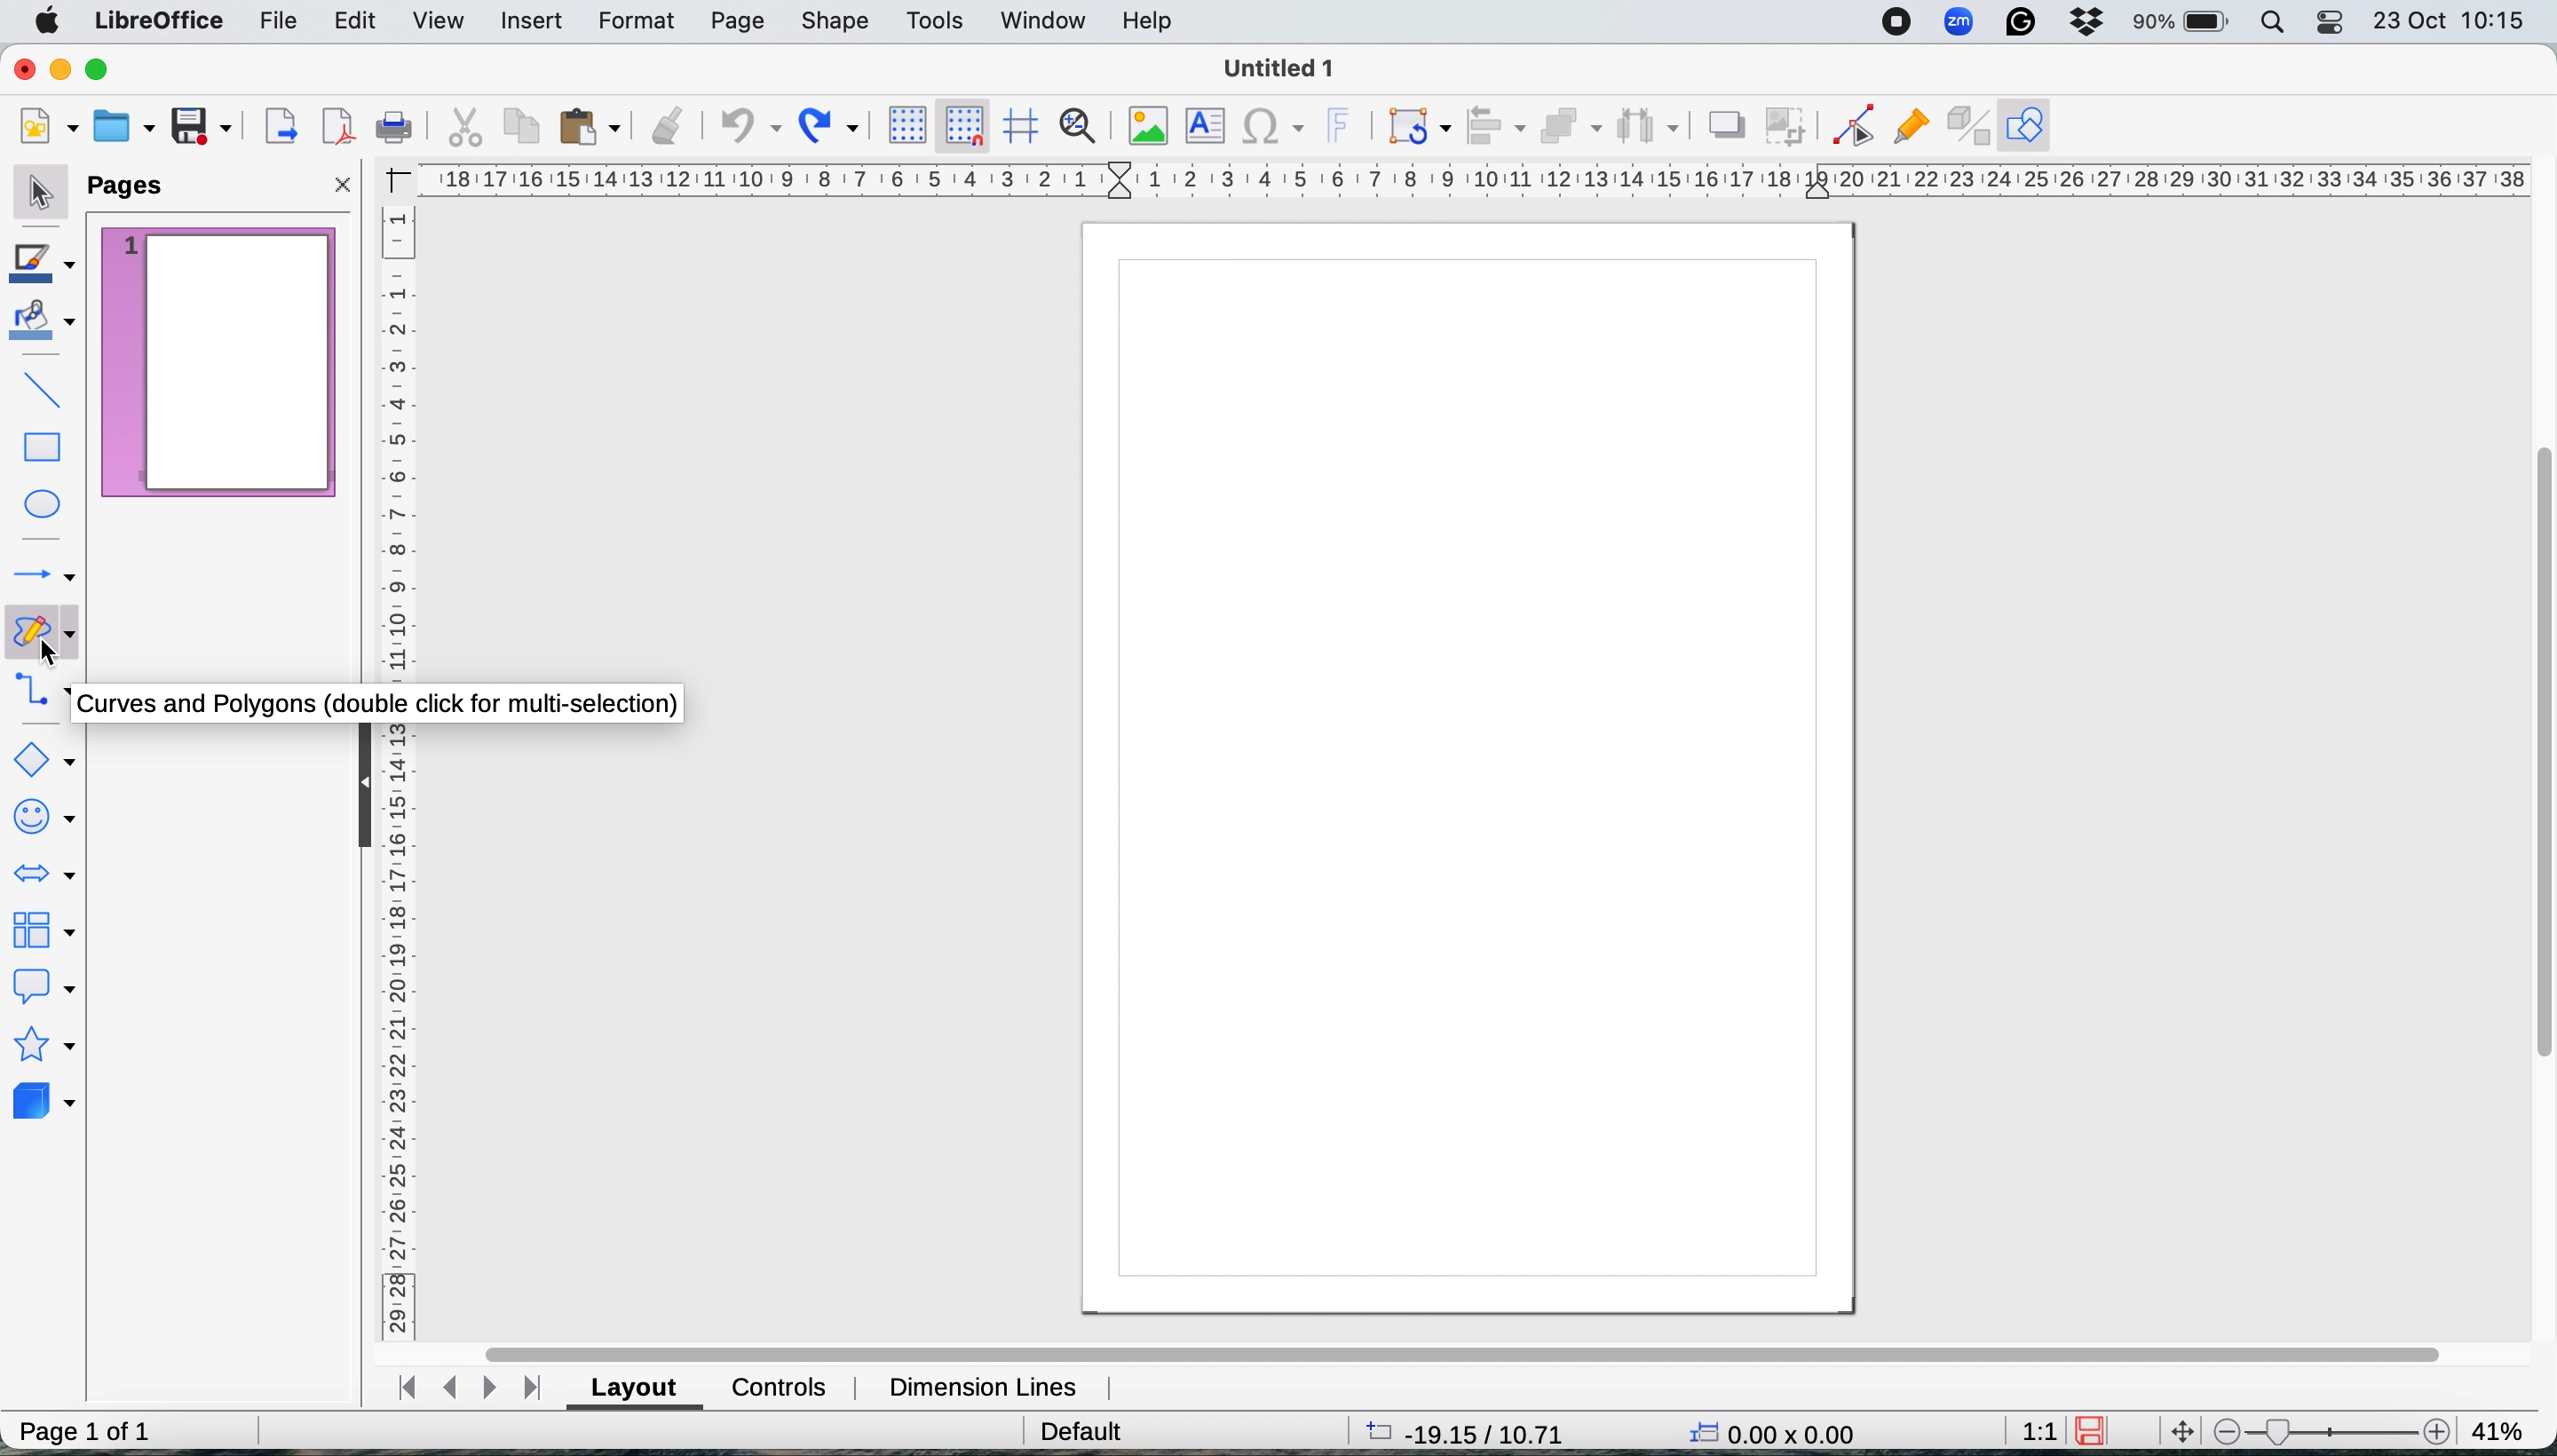 This screenshot has width=2557, height=1456. Describe the element at coordinates (98, 69) in the screenshot. I see `maximise` at that location.